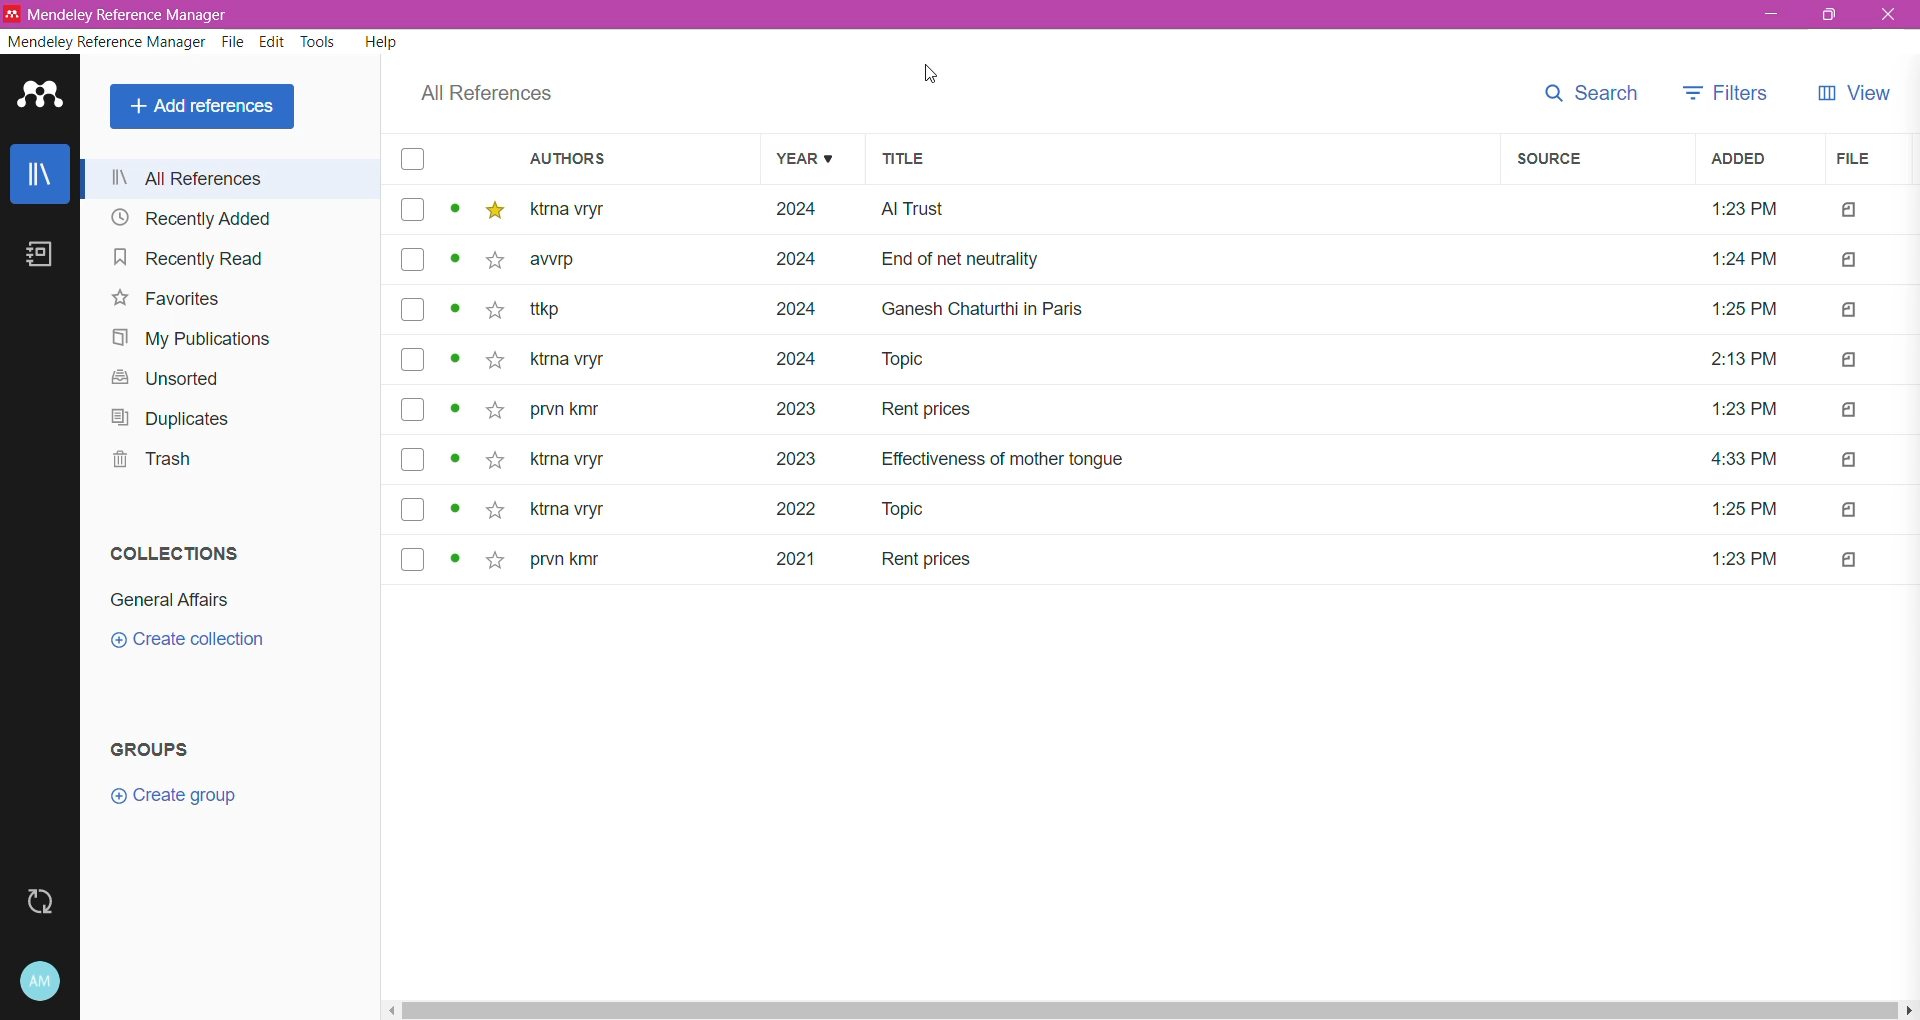  What do you see at coordinates (1150, 1011) in the screenshot?
I see `Horizontal Scroll Bar` at bounding box center [1150, 1011].